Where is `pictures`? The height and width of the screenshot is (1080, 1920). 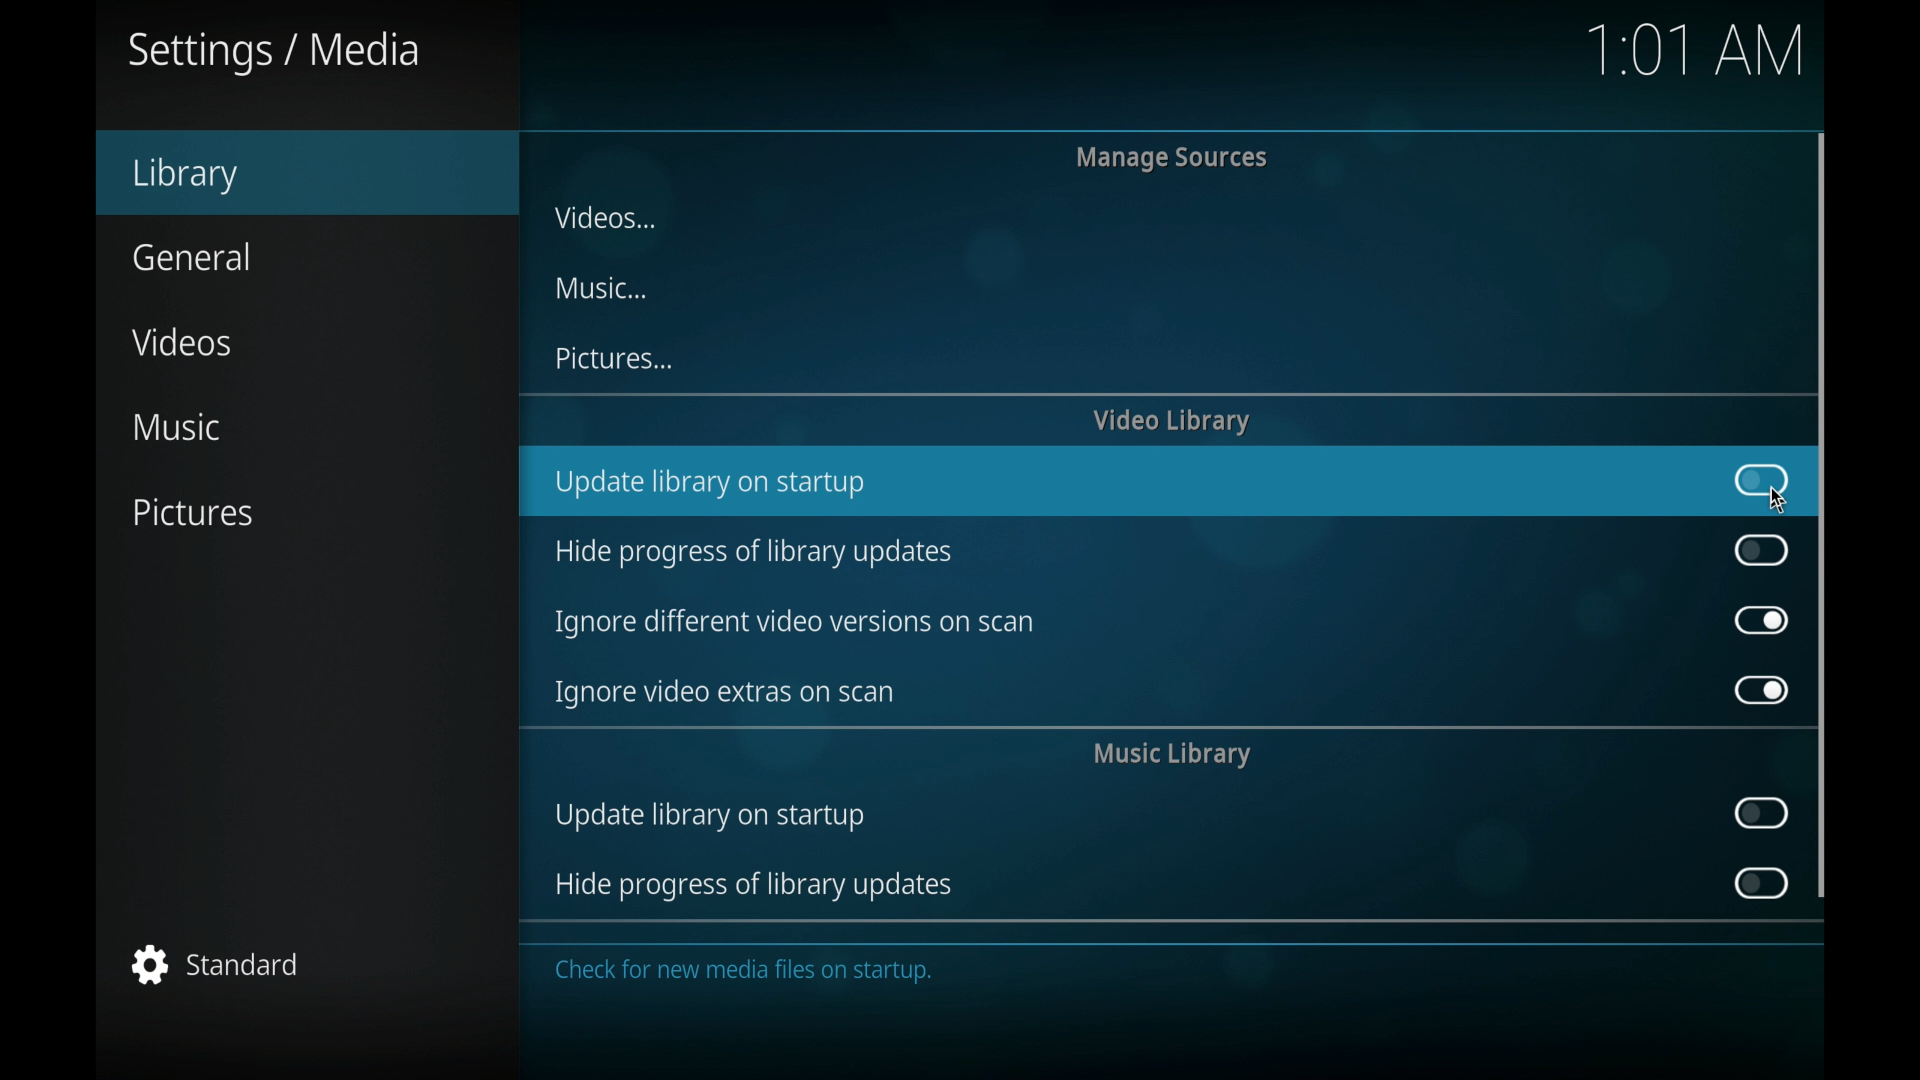
pictures is located at coordinates (613, 358).